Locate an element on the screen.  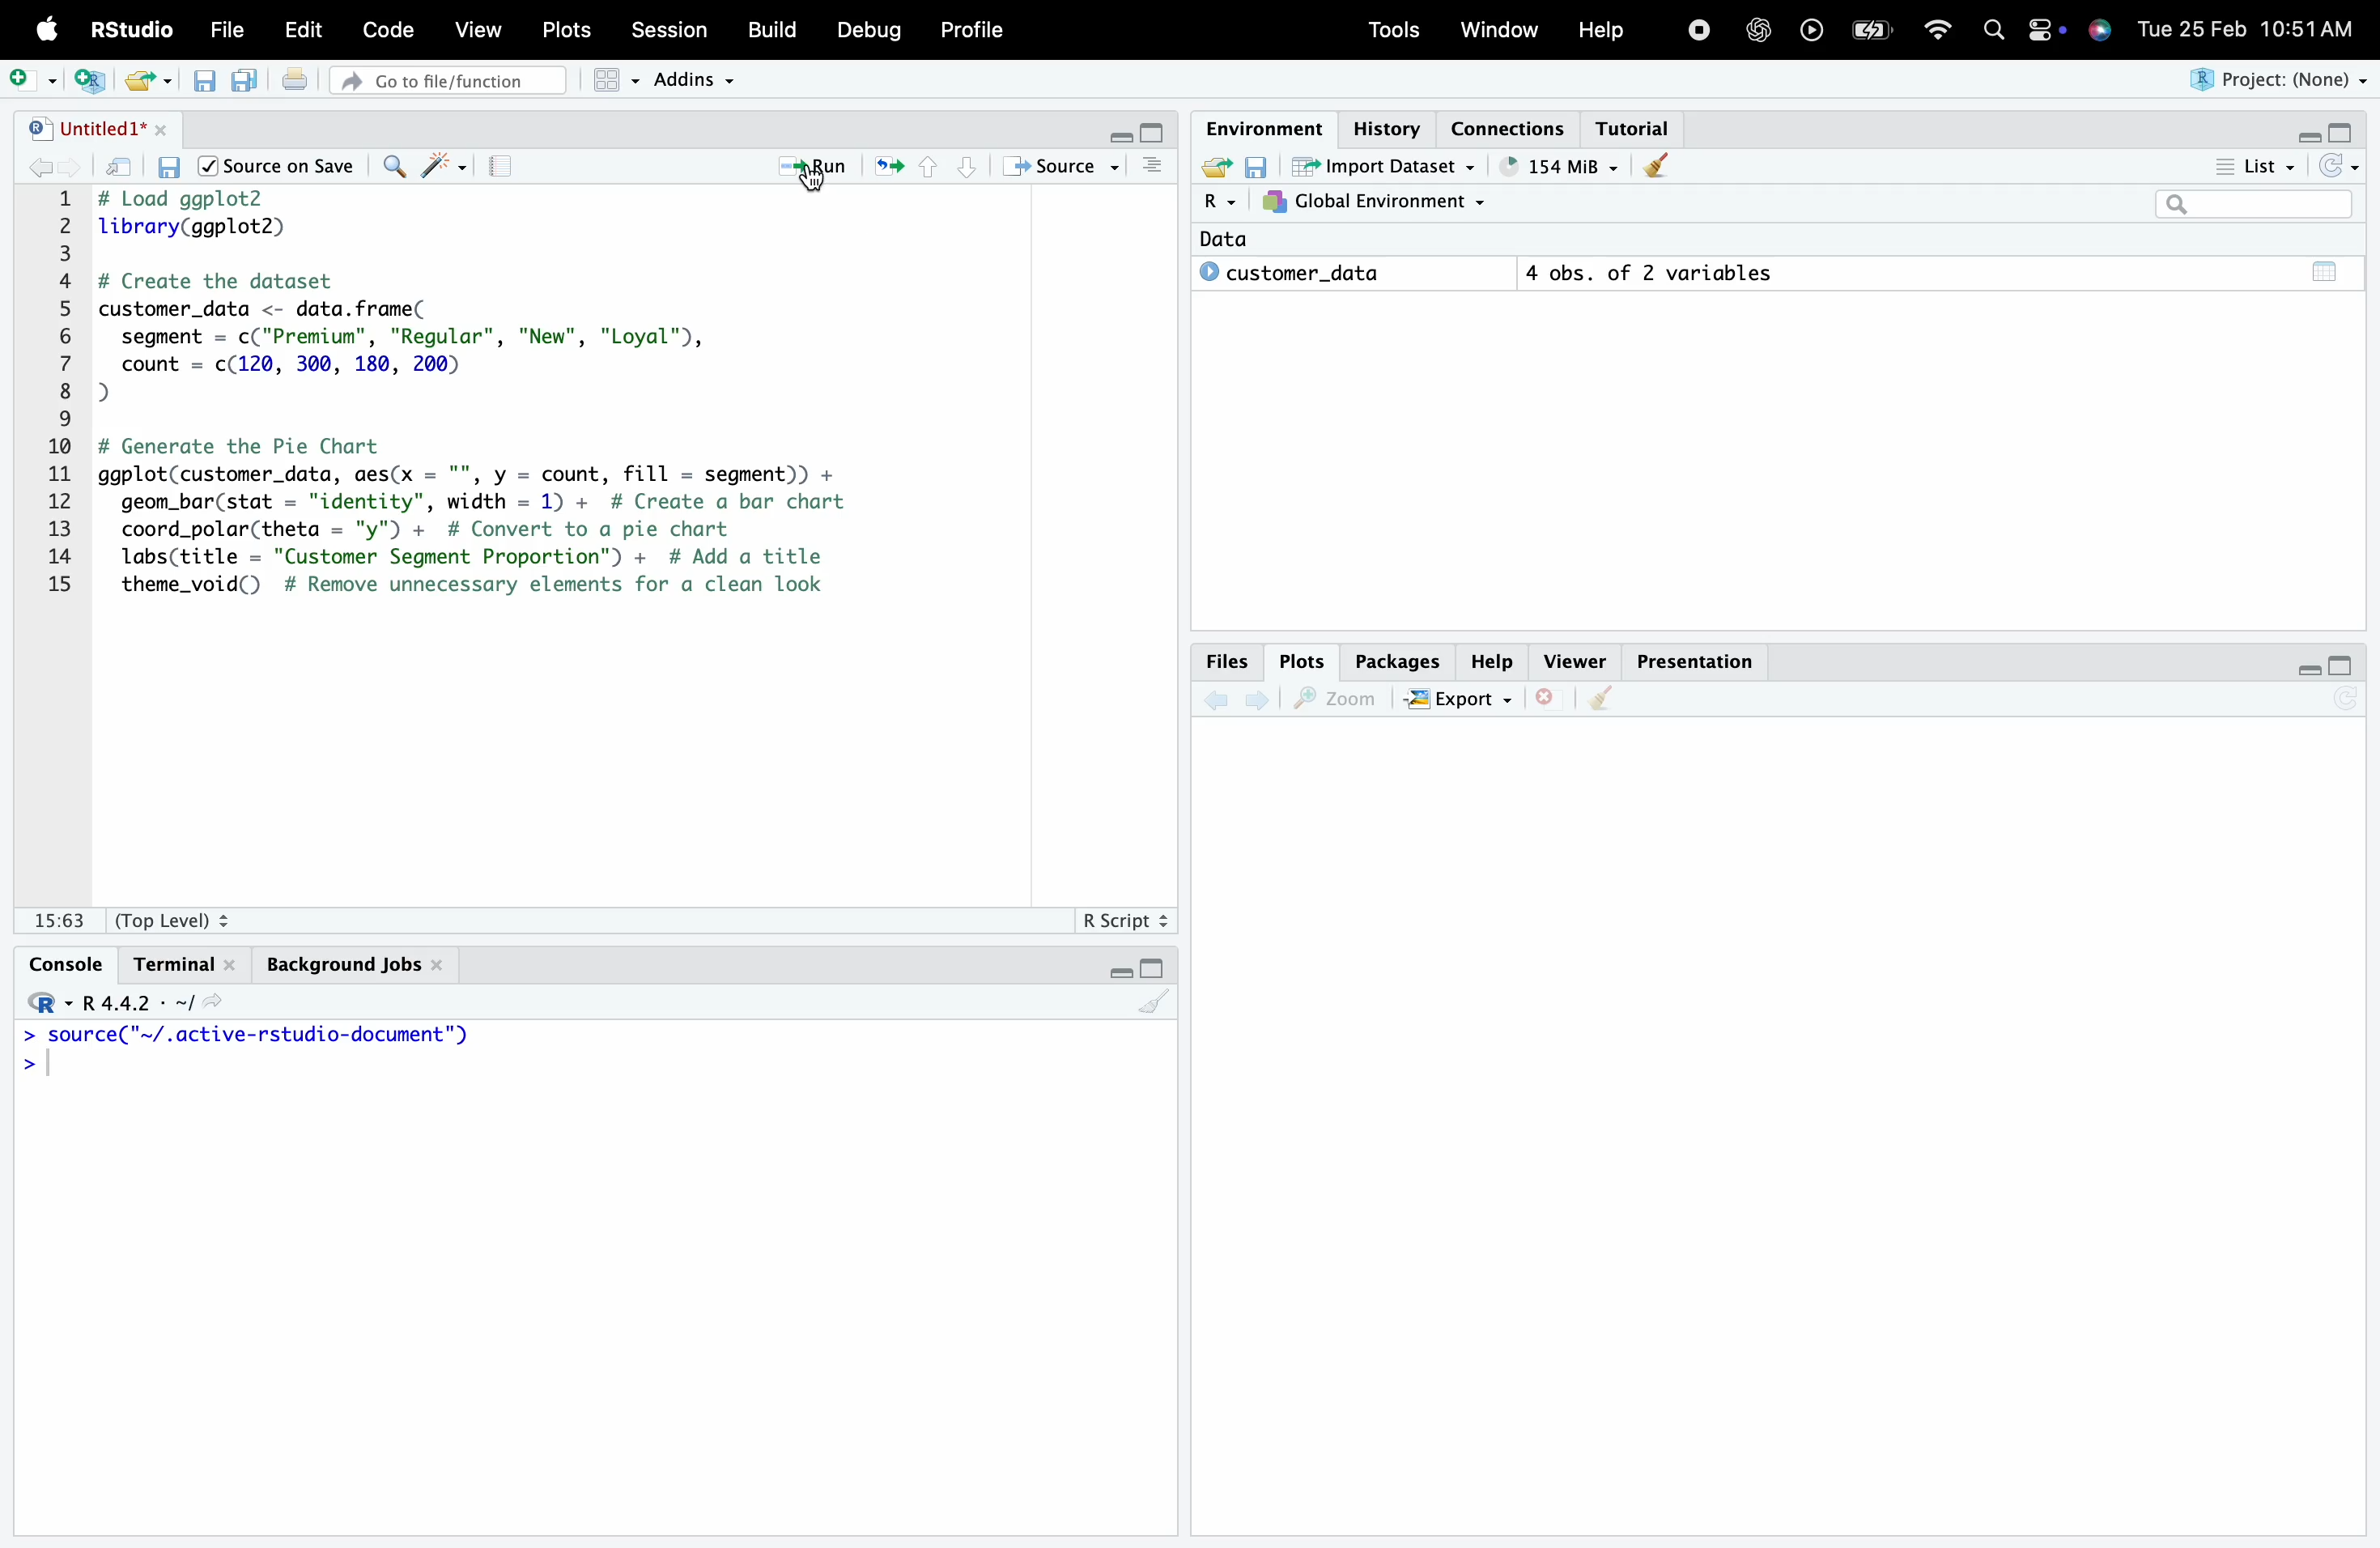
Files is located at coordinates (1225, 665).